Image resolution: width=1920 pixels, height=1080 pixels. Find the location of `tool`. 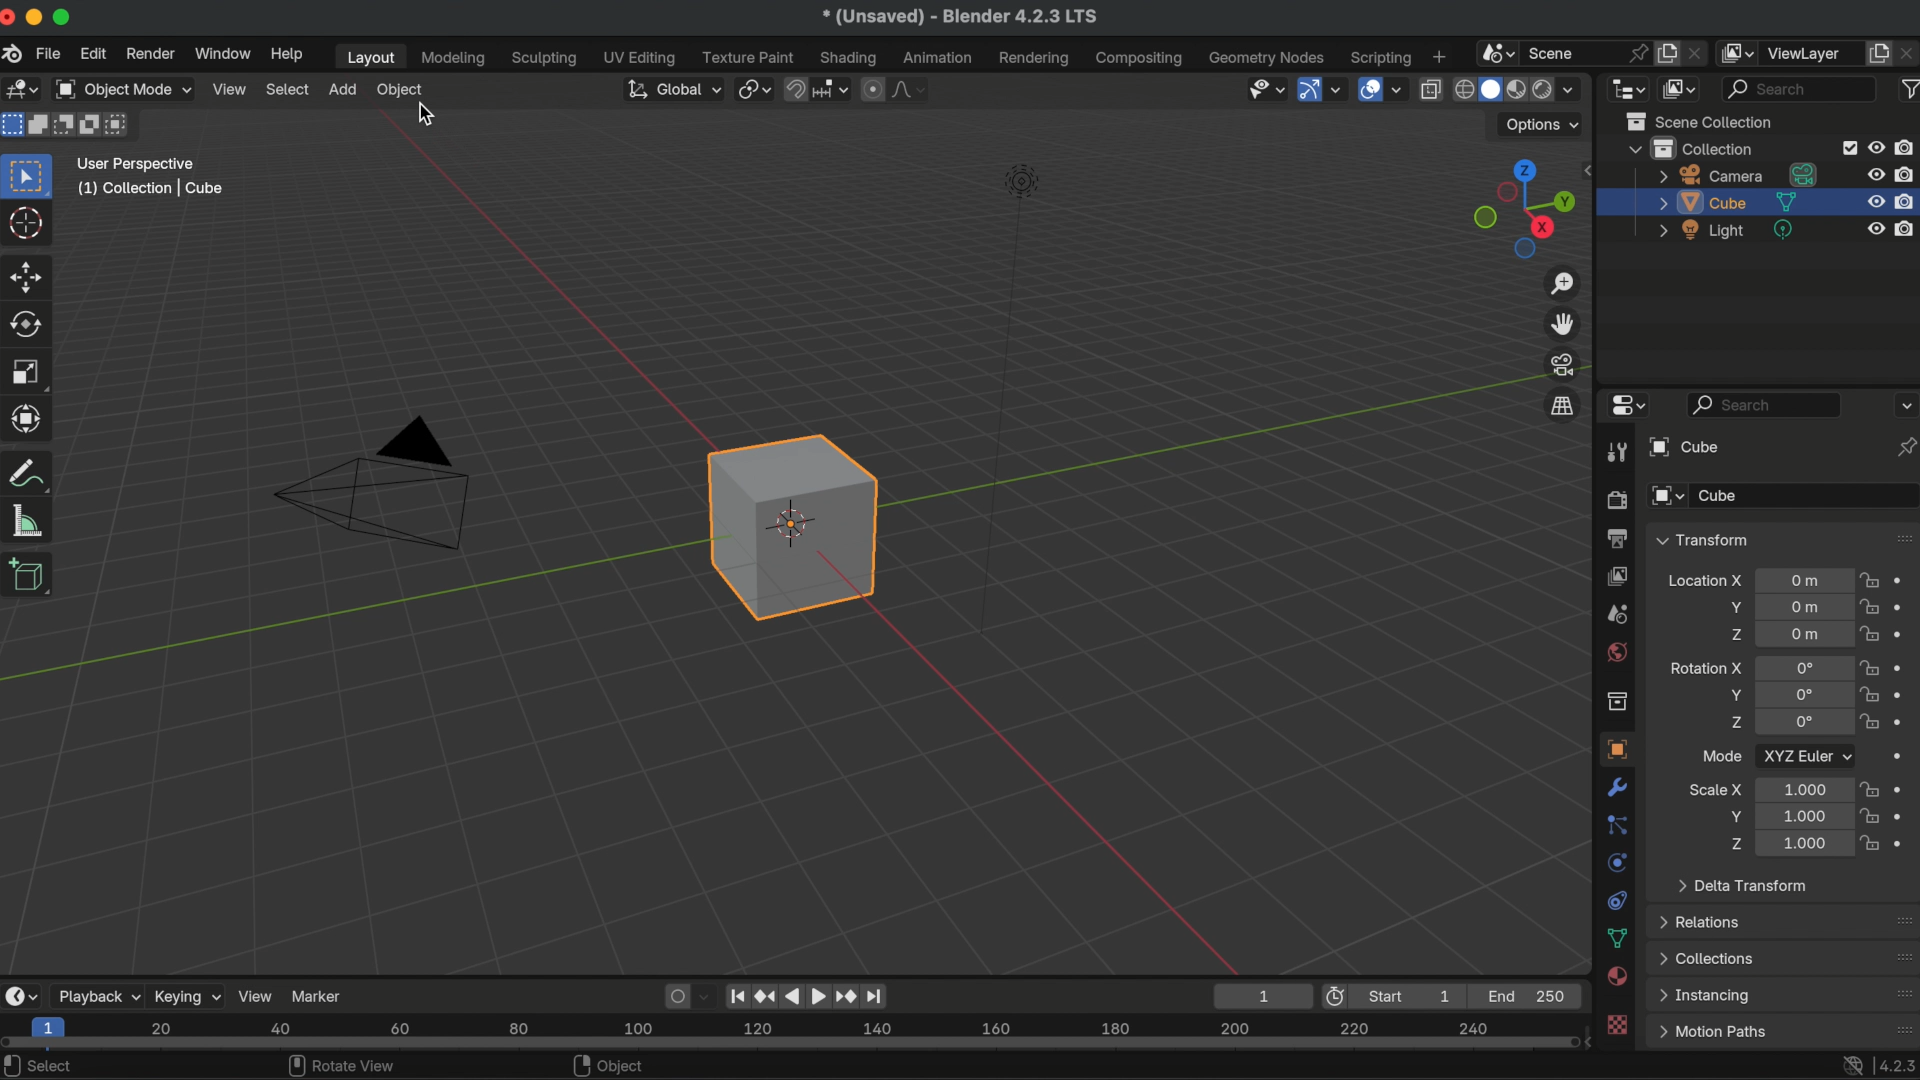

tool is located at coordinates (1614, 454).